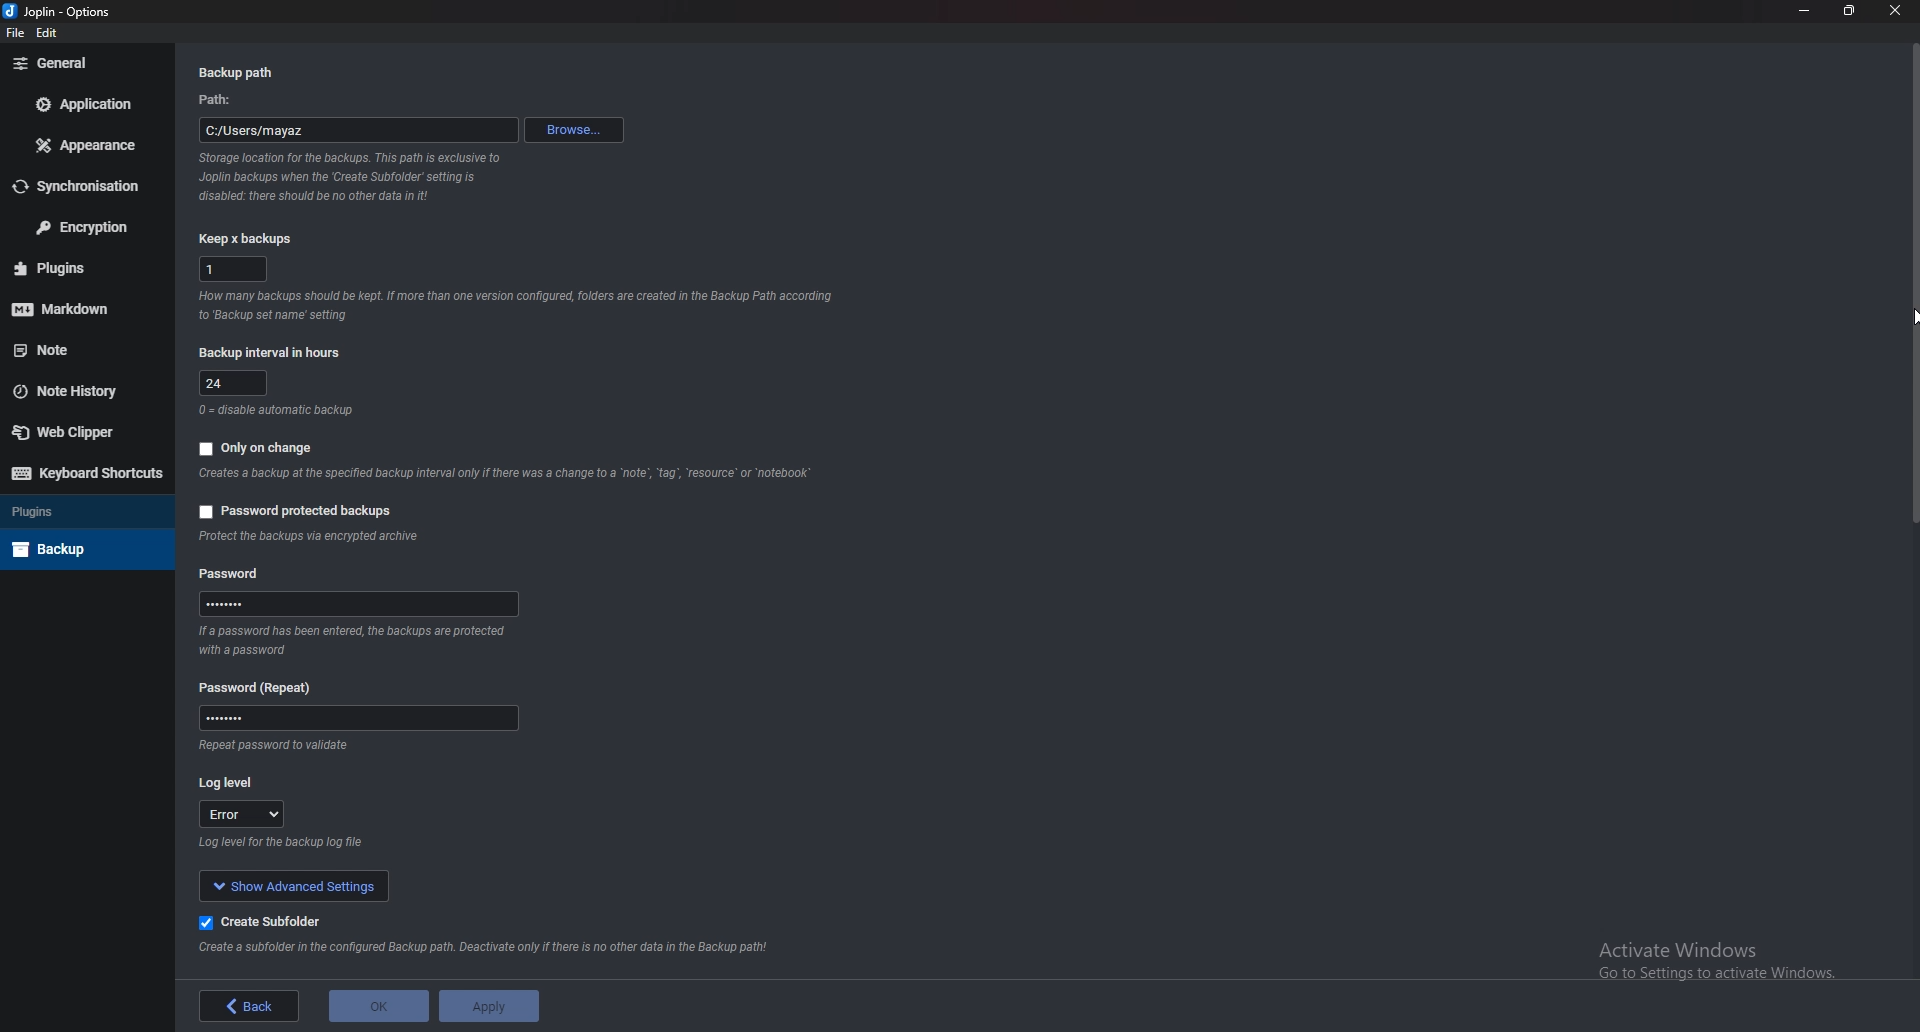 The image size is (1920, 1032). I want to click on general, so click(81, 63).